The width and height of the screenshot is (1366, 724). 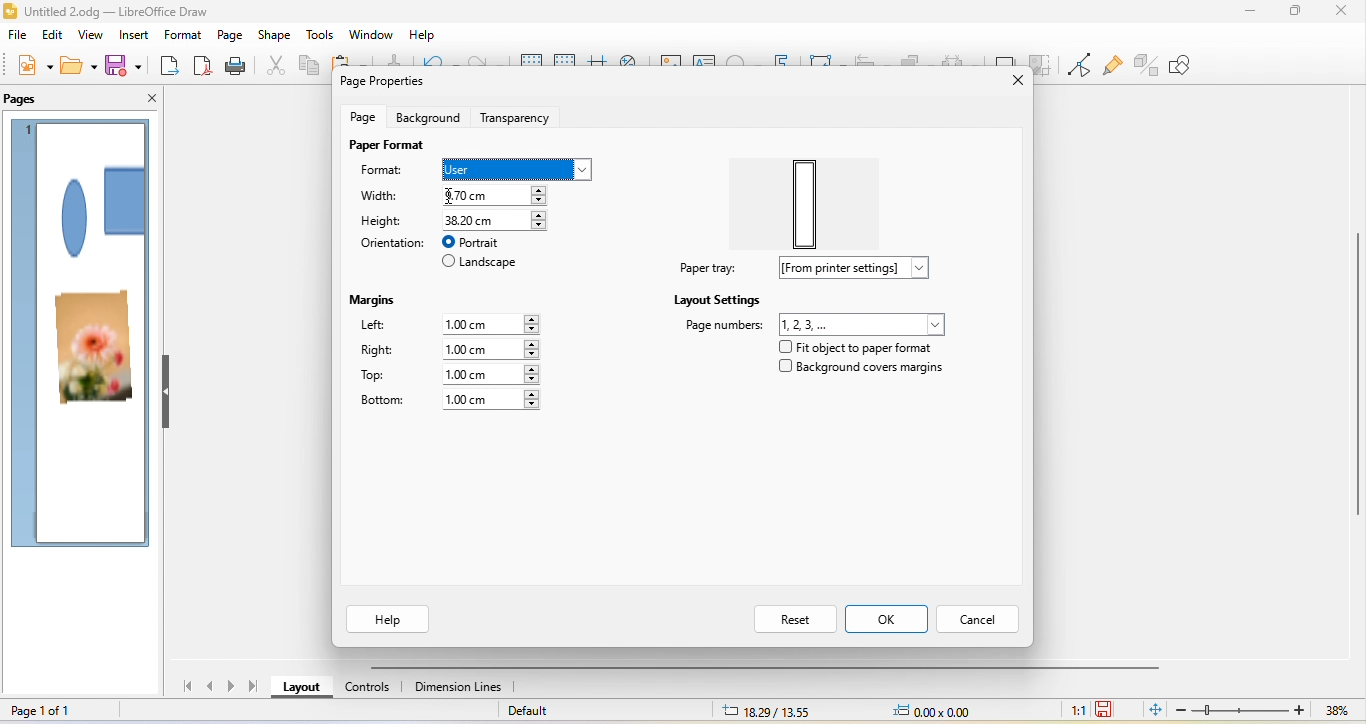 What do you see at coordinates (582, 711) in the screenshot?
I see `default` at bounding box center [582, 711].